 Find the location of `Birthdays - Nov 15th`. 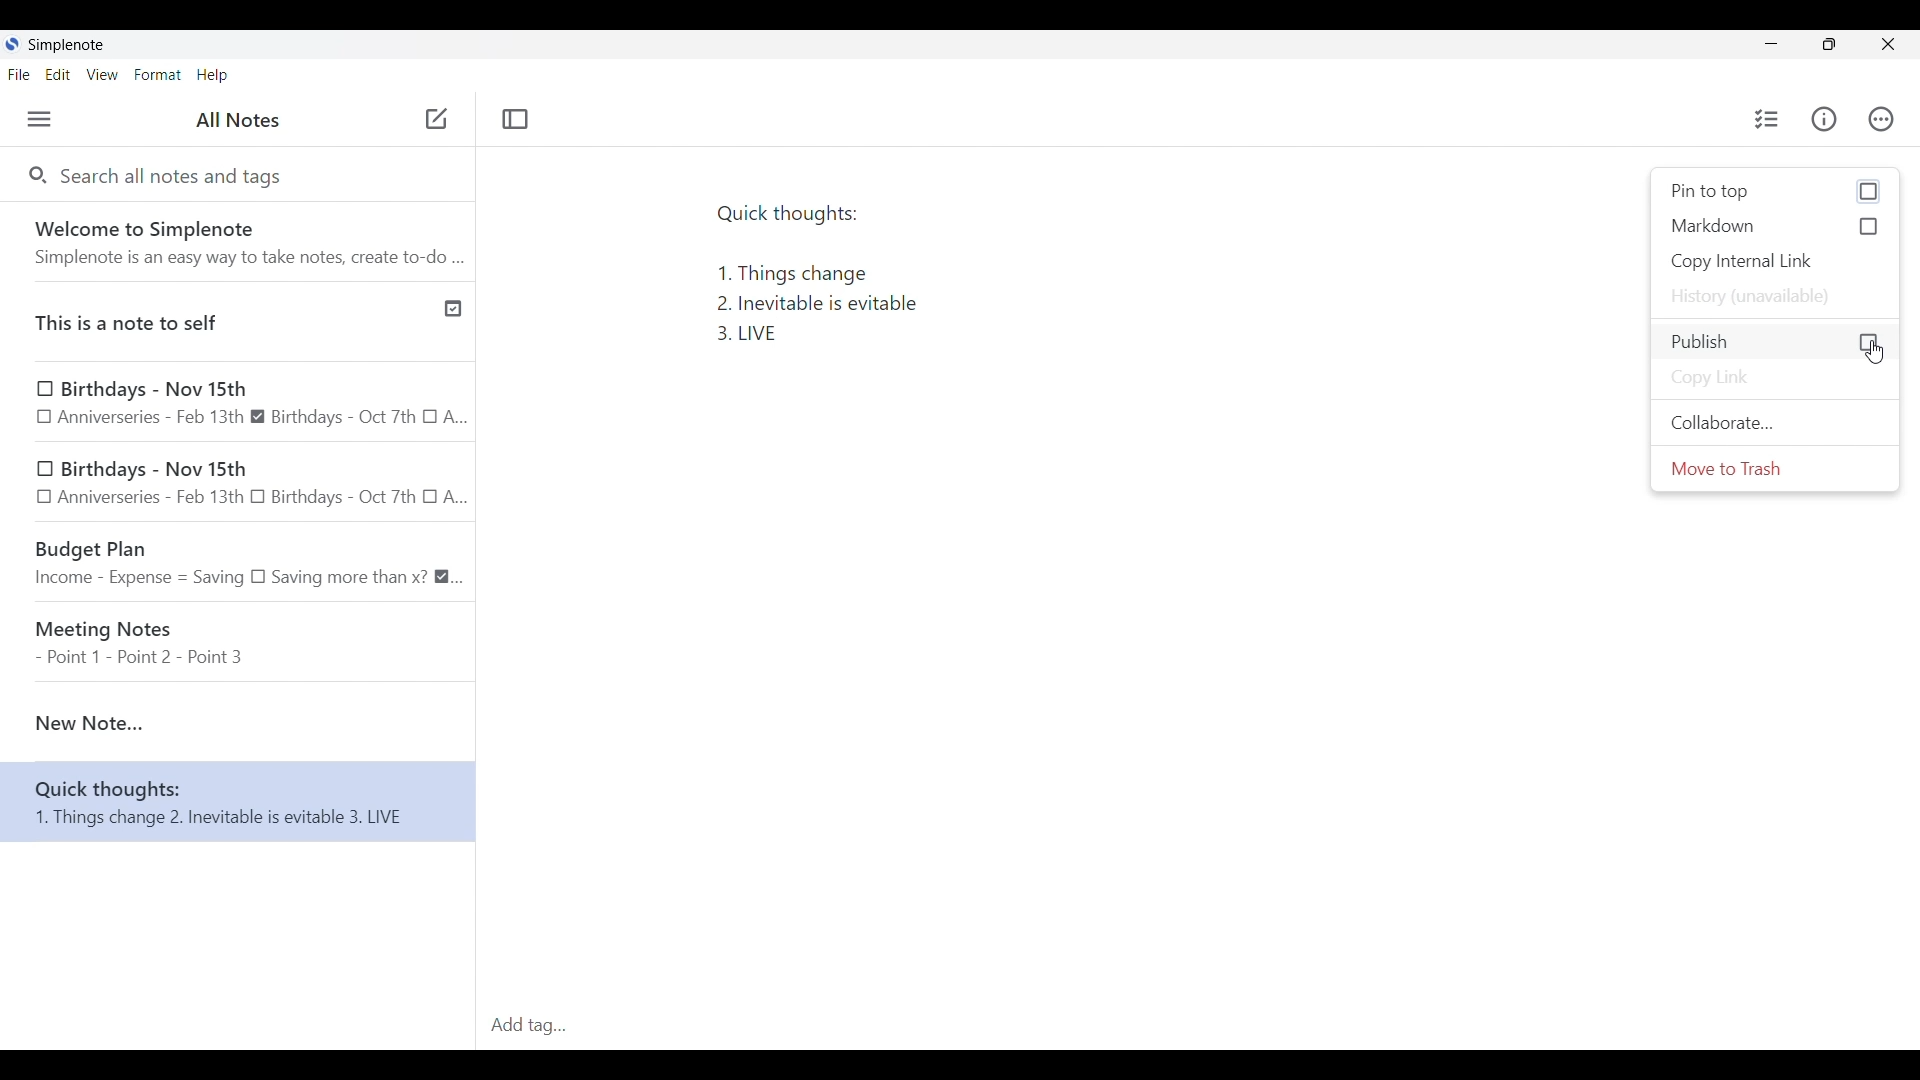

Birthdays - Nov 15th is located at coordinates (236, 406).